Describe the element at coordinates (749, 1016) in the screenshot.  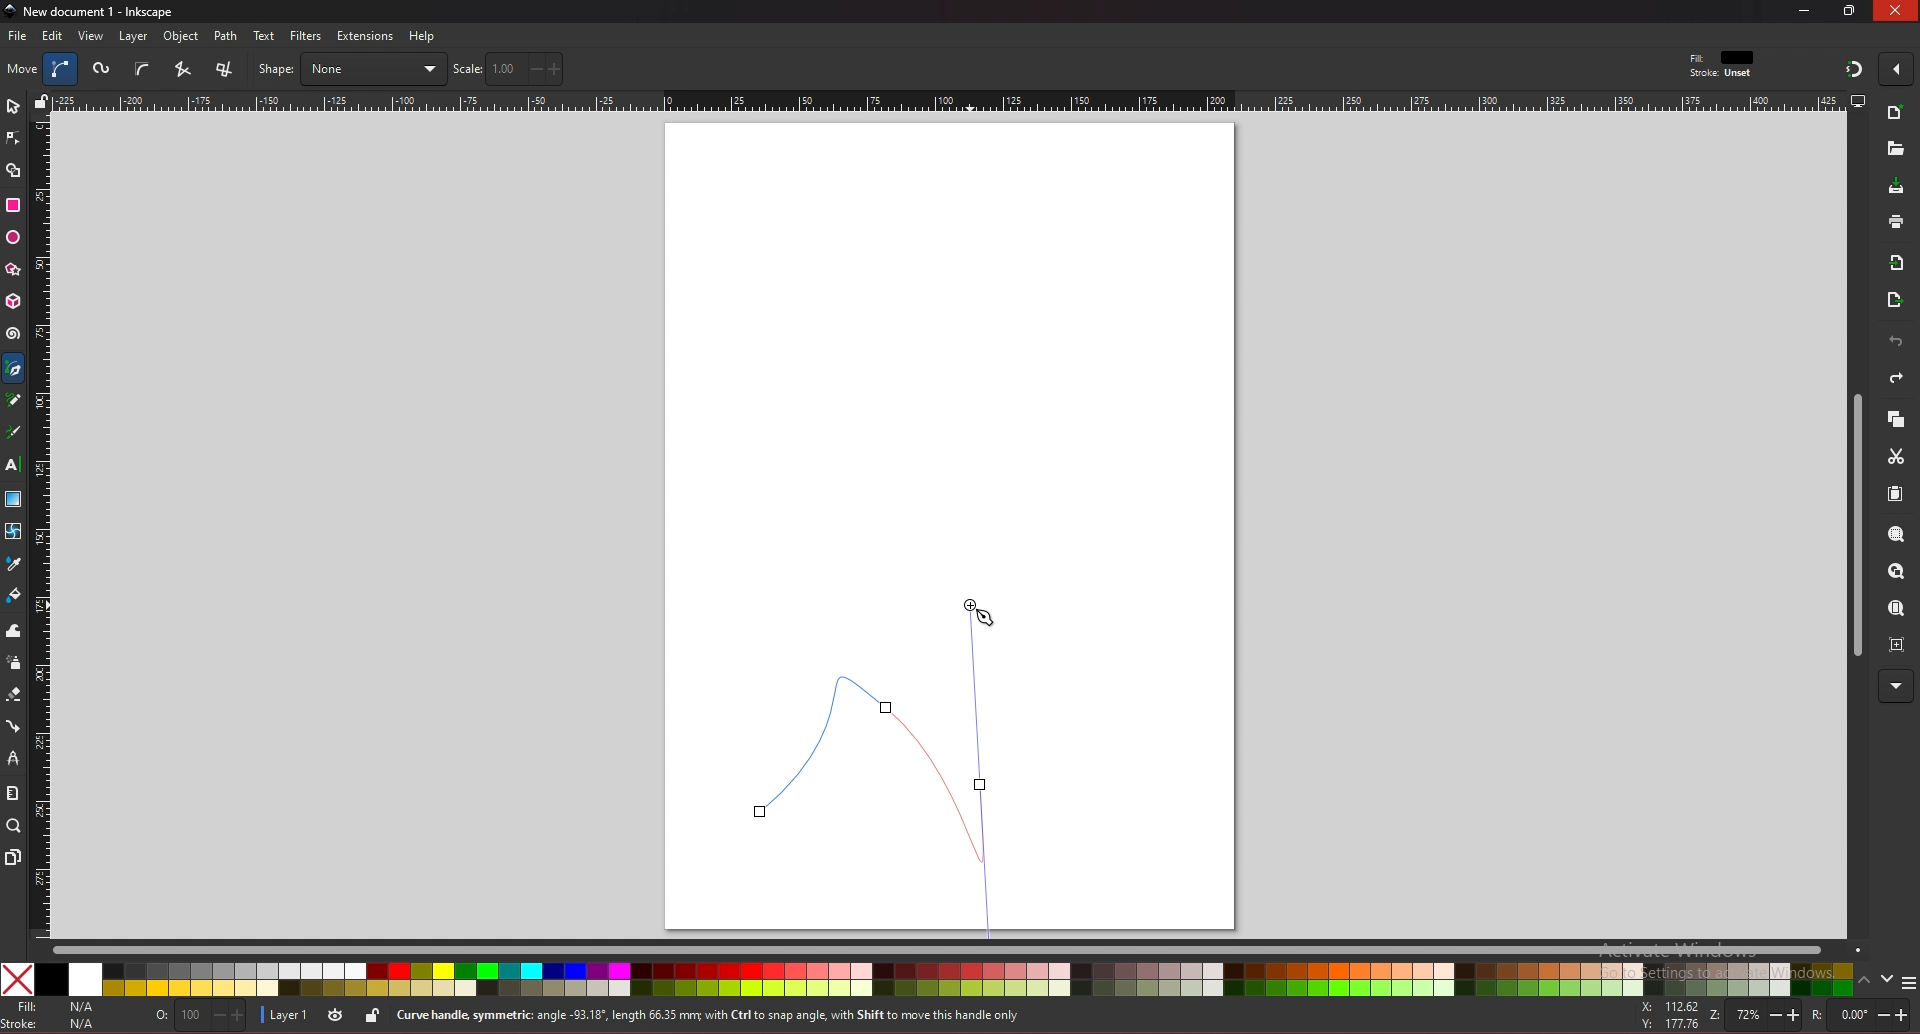
I see `info` at that location.